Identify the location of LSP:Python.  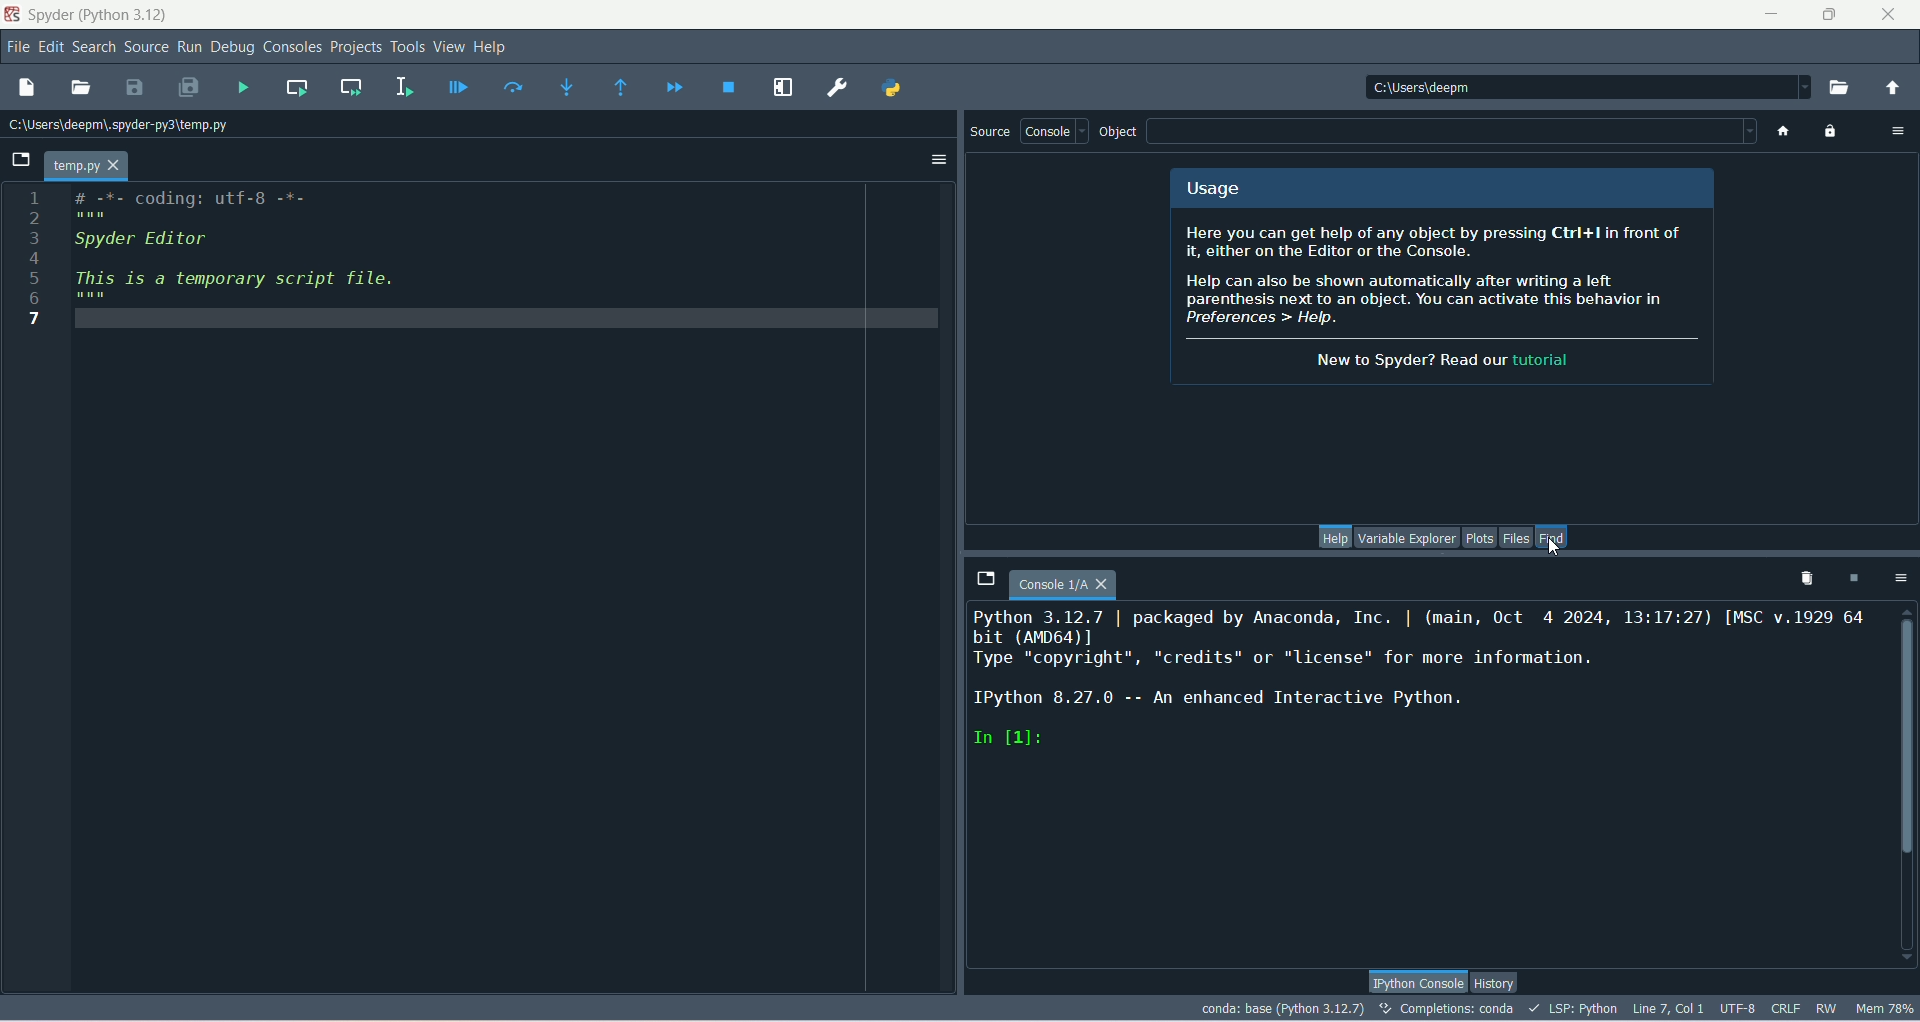
(1572, 1009).